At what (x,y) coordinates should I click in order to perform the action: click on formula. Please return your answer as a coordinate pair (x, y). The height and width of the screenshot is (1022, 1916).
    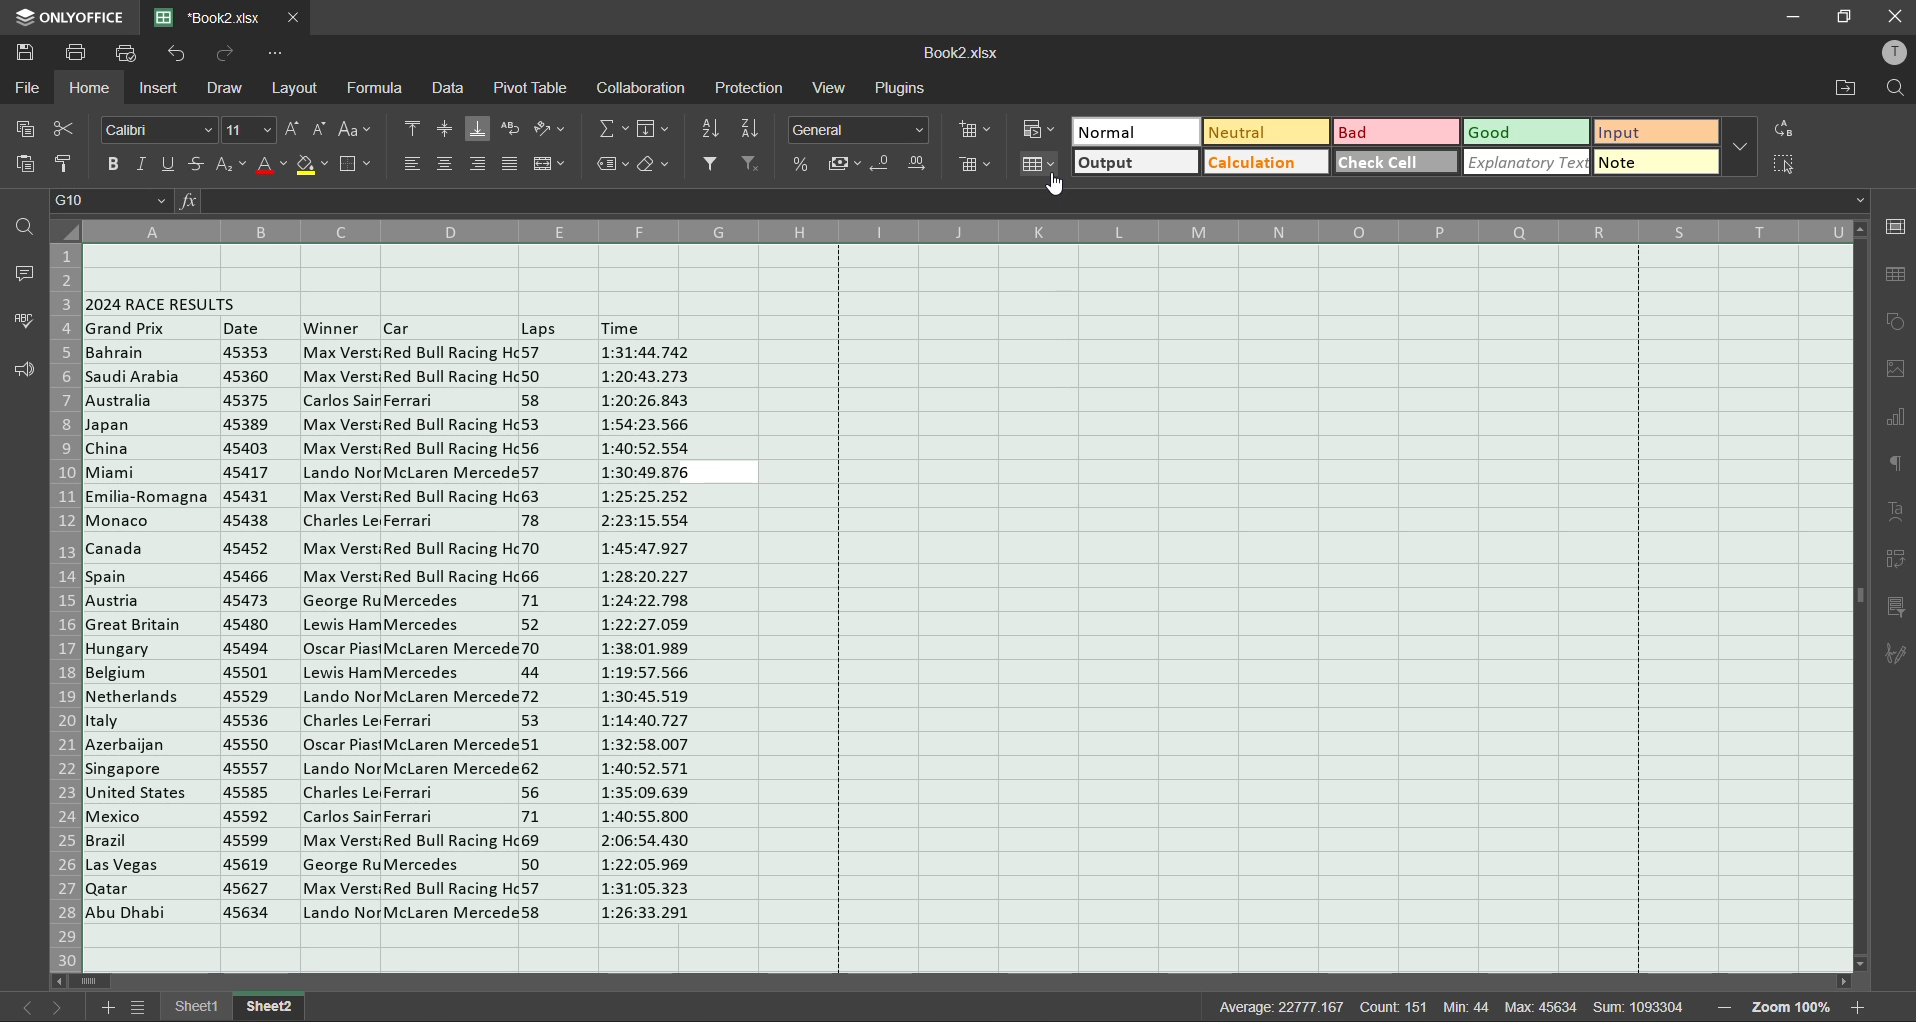
    Looking at the image, I should click on (375, 87).